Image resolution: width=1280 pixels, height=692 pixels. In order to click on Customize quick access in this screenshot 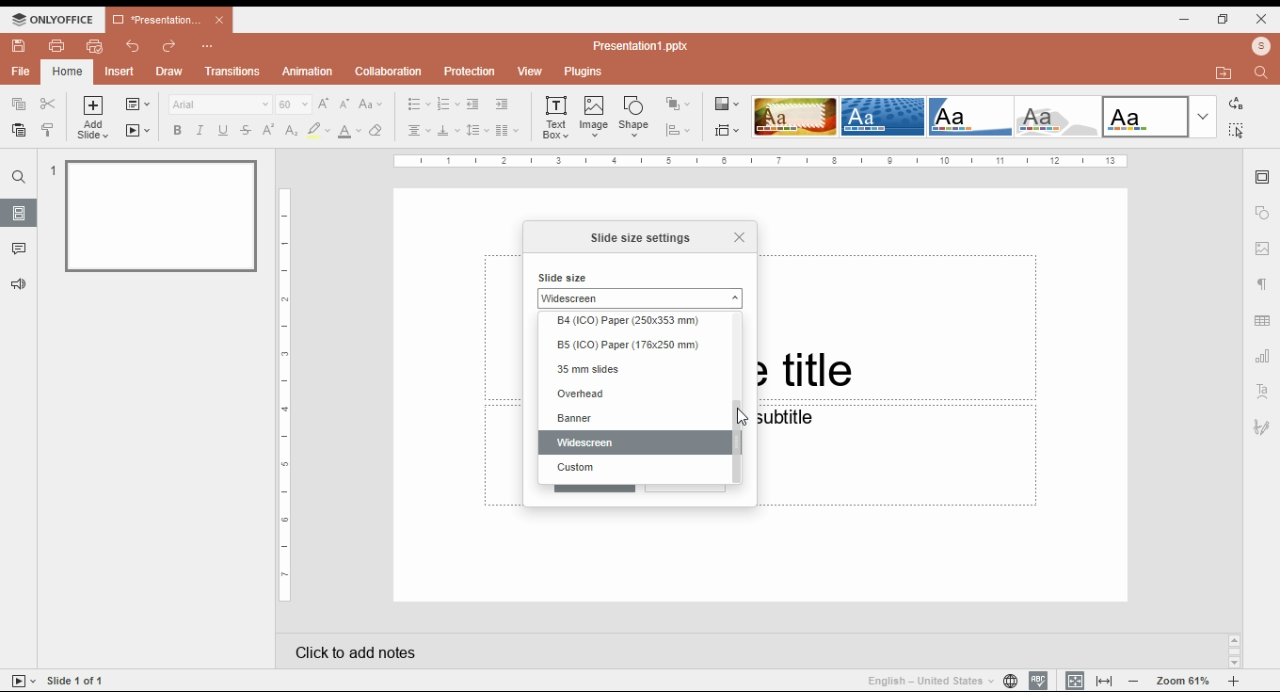, I will do `click(208, 46)`.